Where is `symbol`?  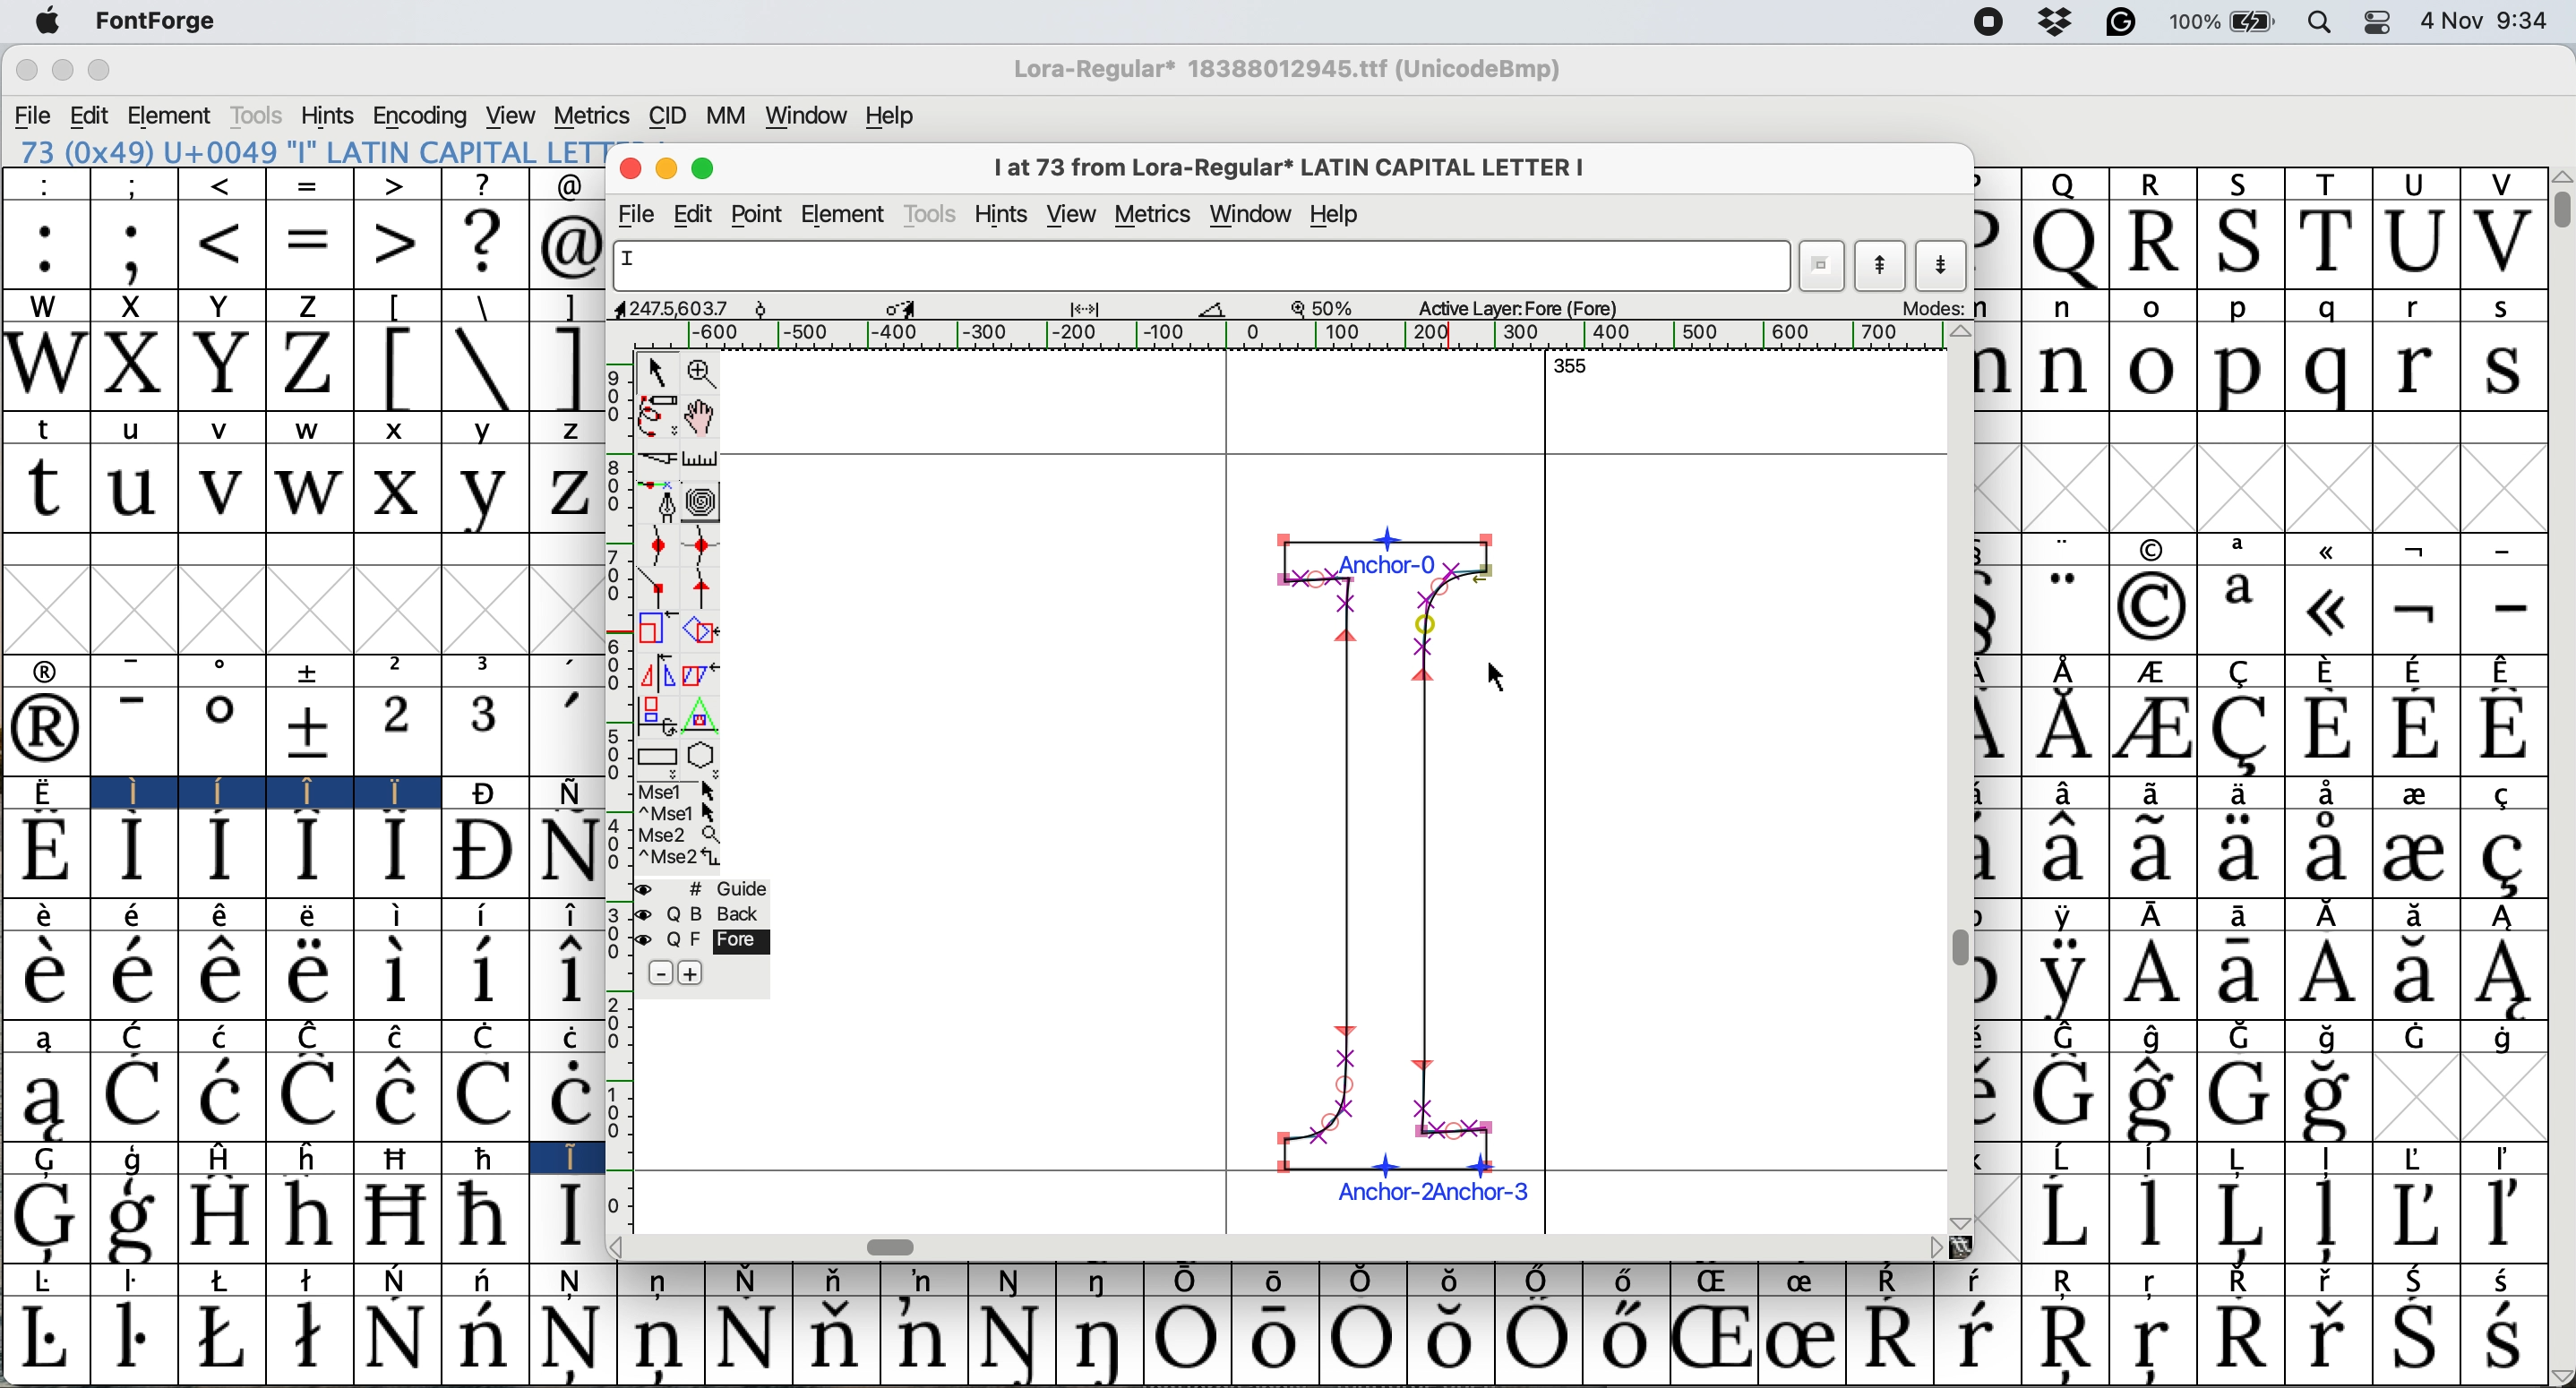
symbol is located at coordinates (2422, 546).